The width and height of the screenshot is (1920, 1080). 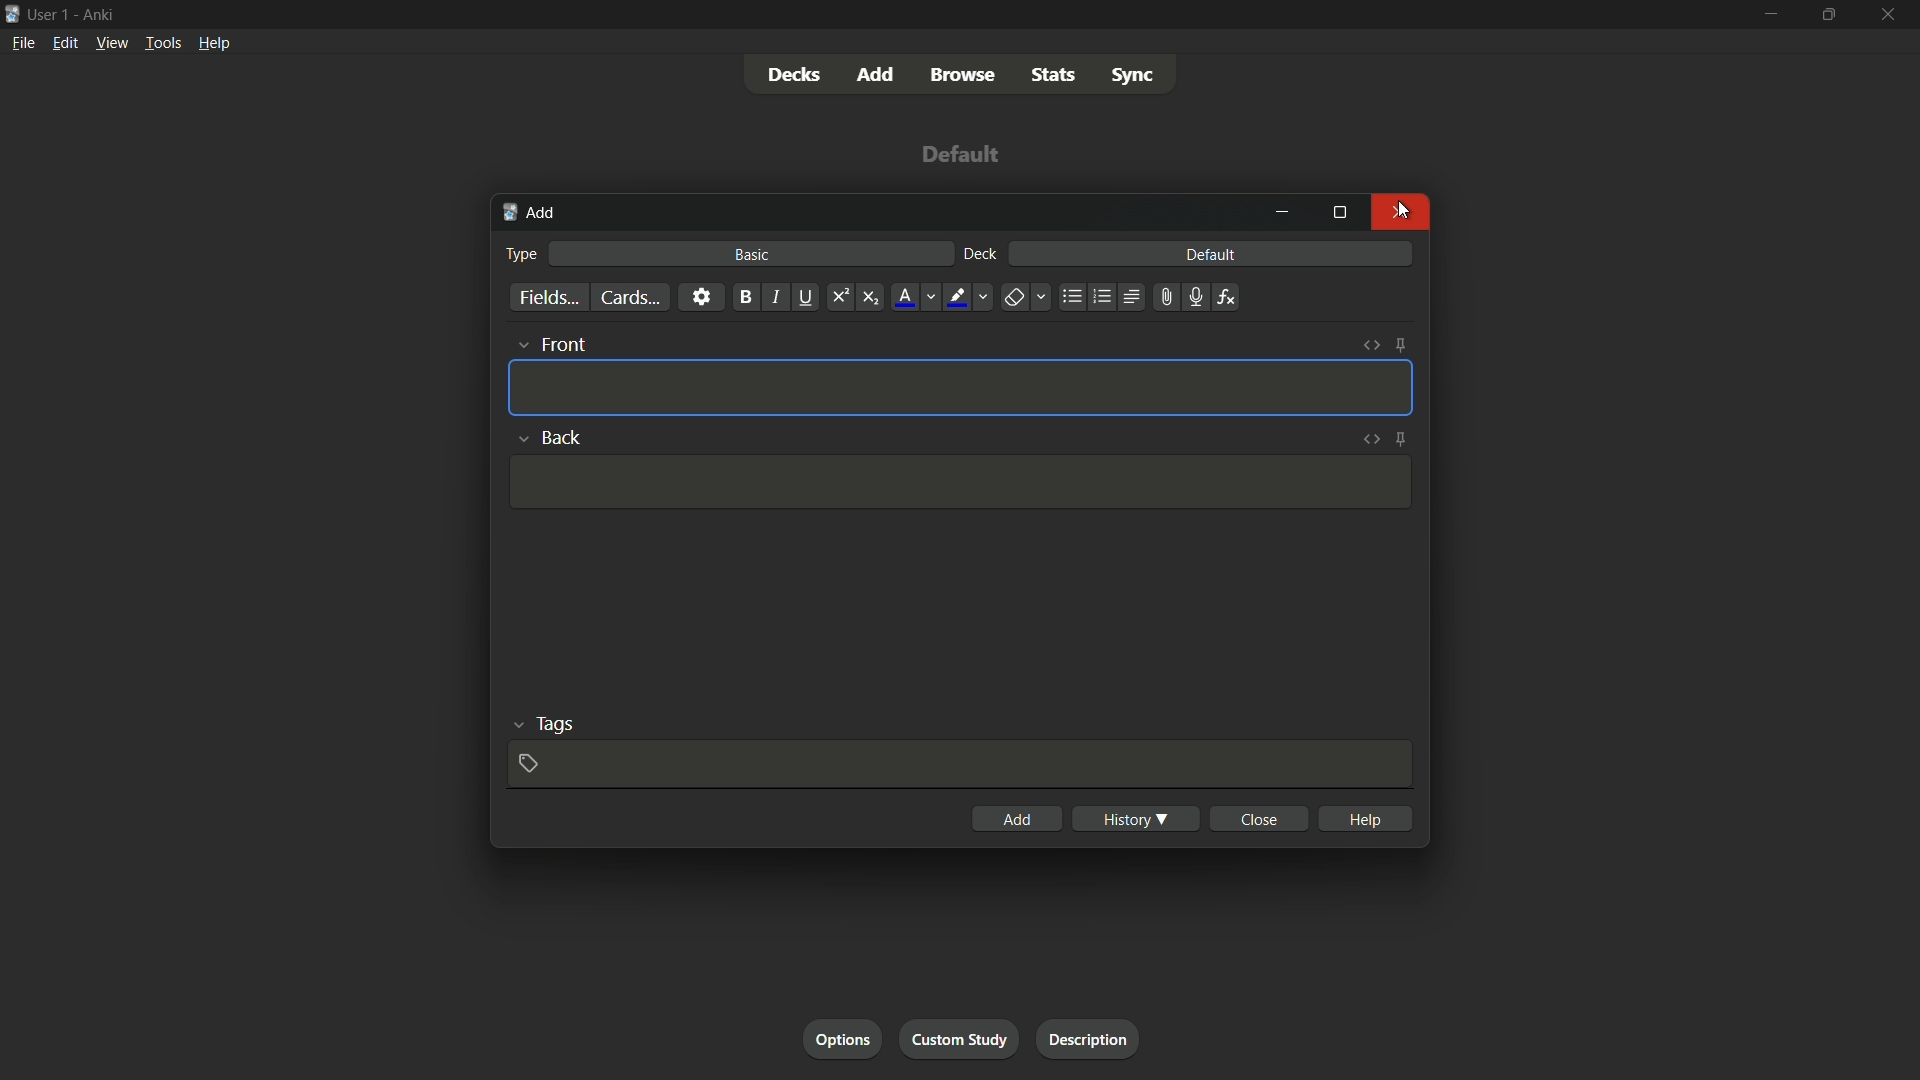 I want to click on Close, so click(x=1402, y=212).